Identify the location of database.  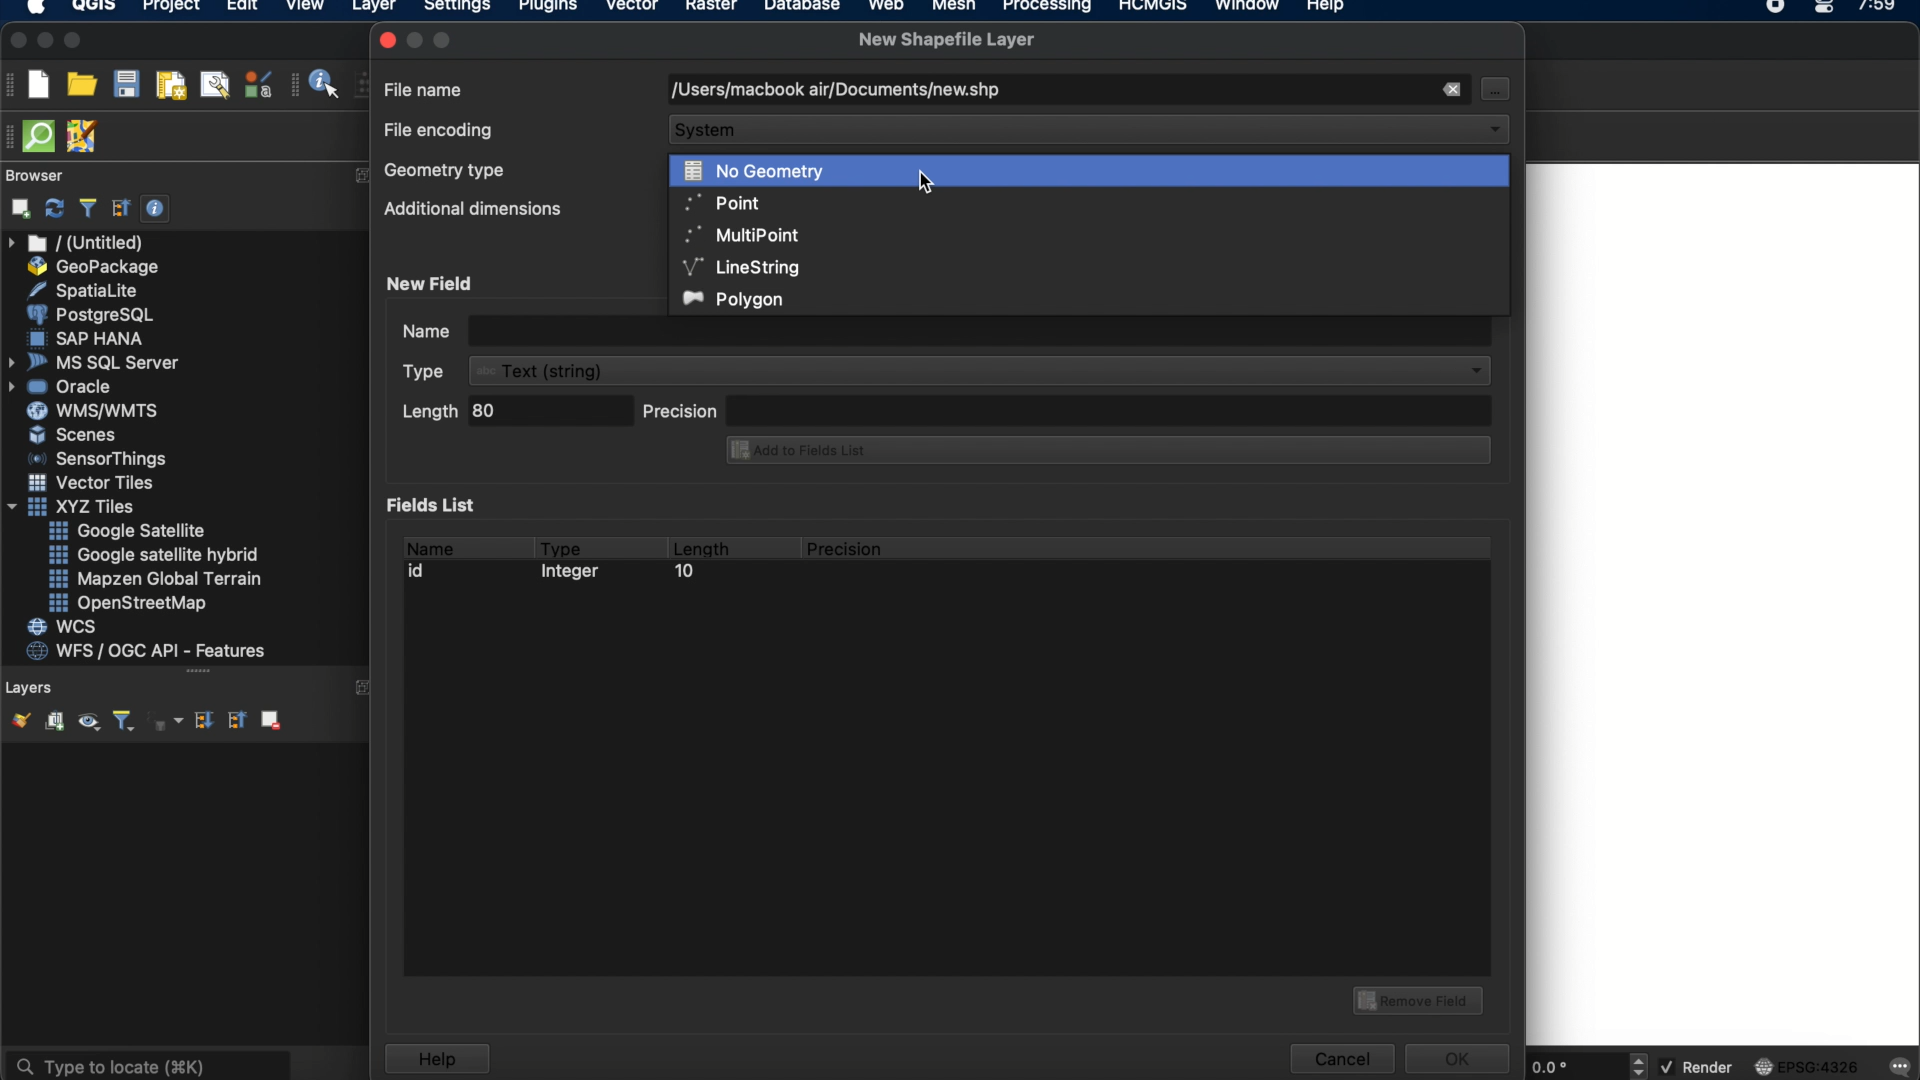
(801, 8).